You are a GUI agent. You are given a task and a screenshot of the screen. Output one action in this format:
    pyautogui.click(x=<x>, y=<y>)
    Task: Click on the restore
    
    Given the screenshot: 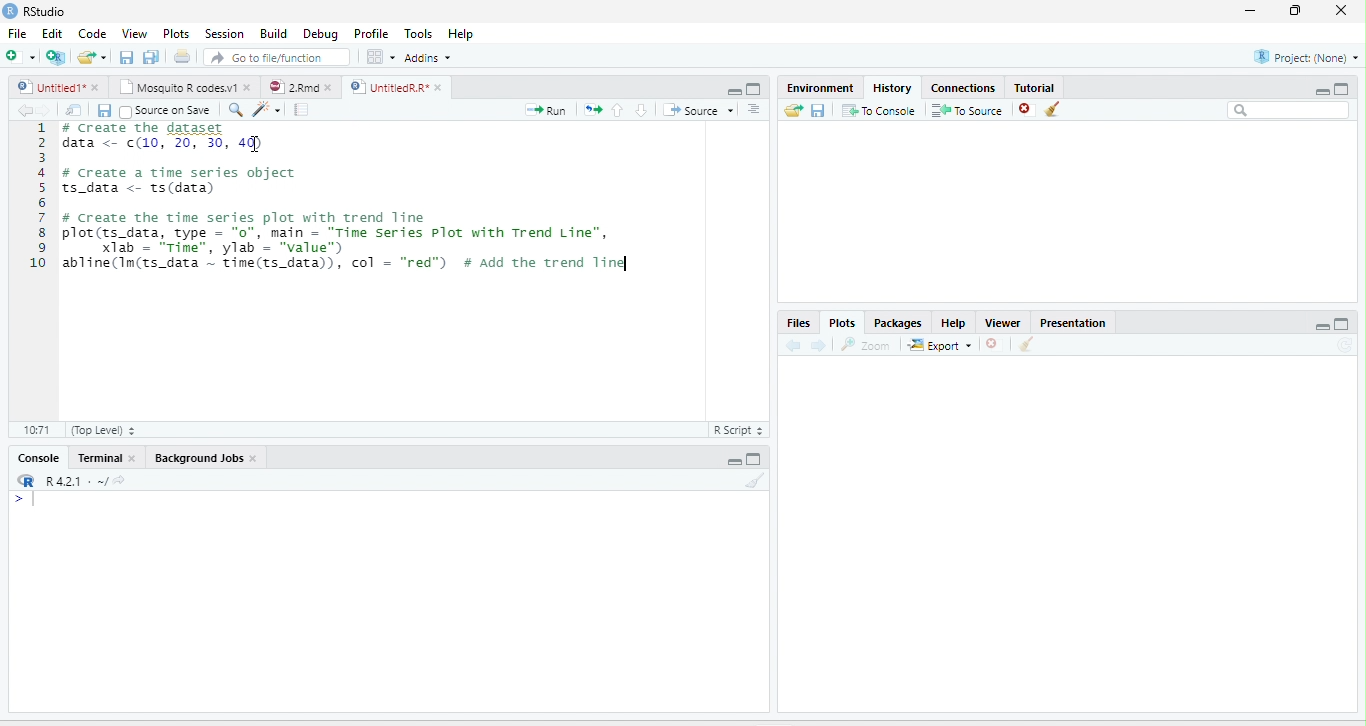 What is the action you would take?
    pyautogui.click(x=1296, y=11)
    